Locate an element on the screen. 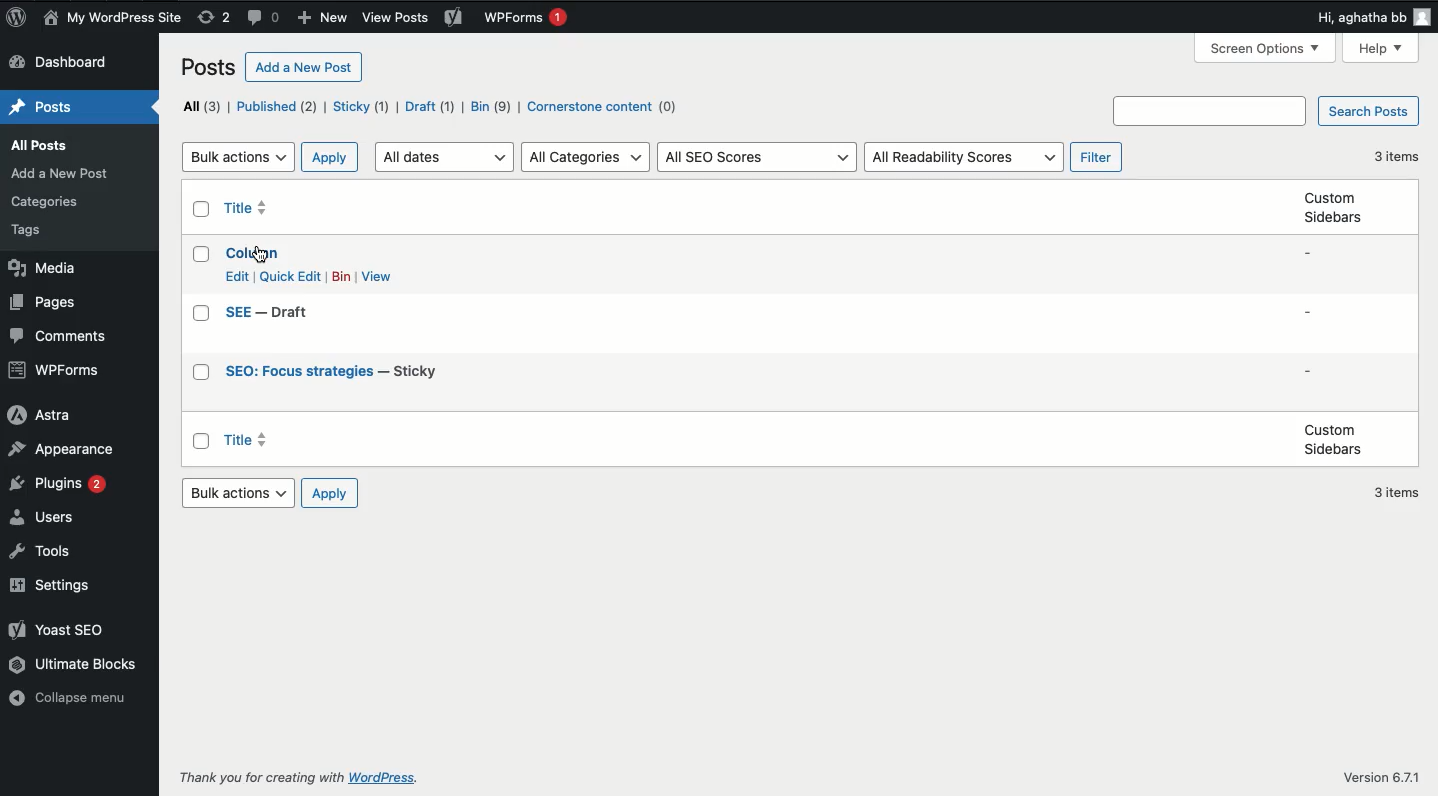  Categories  is located at coordinates (45, 201).